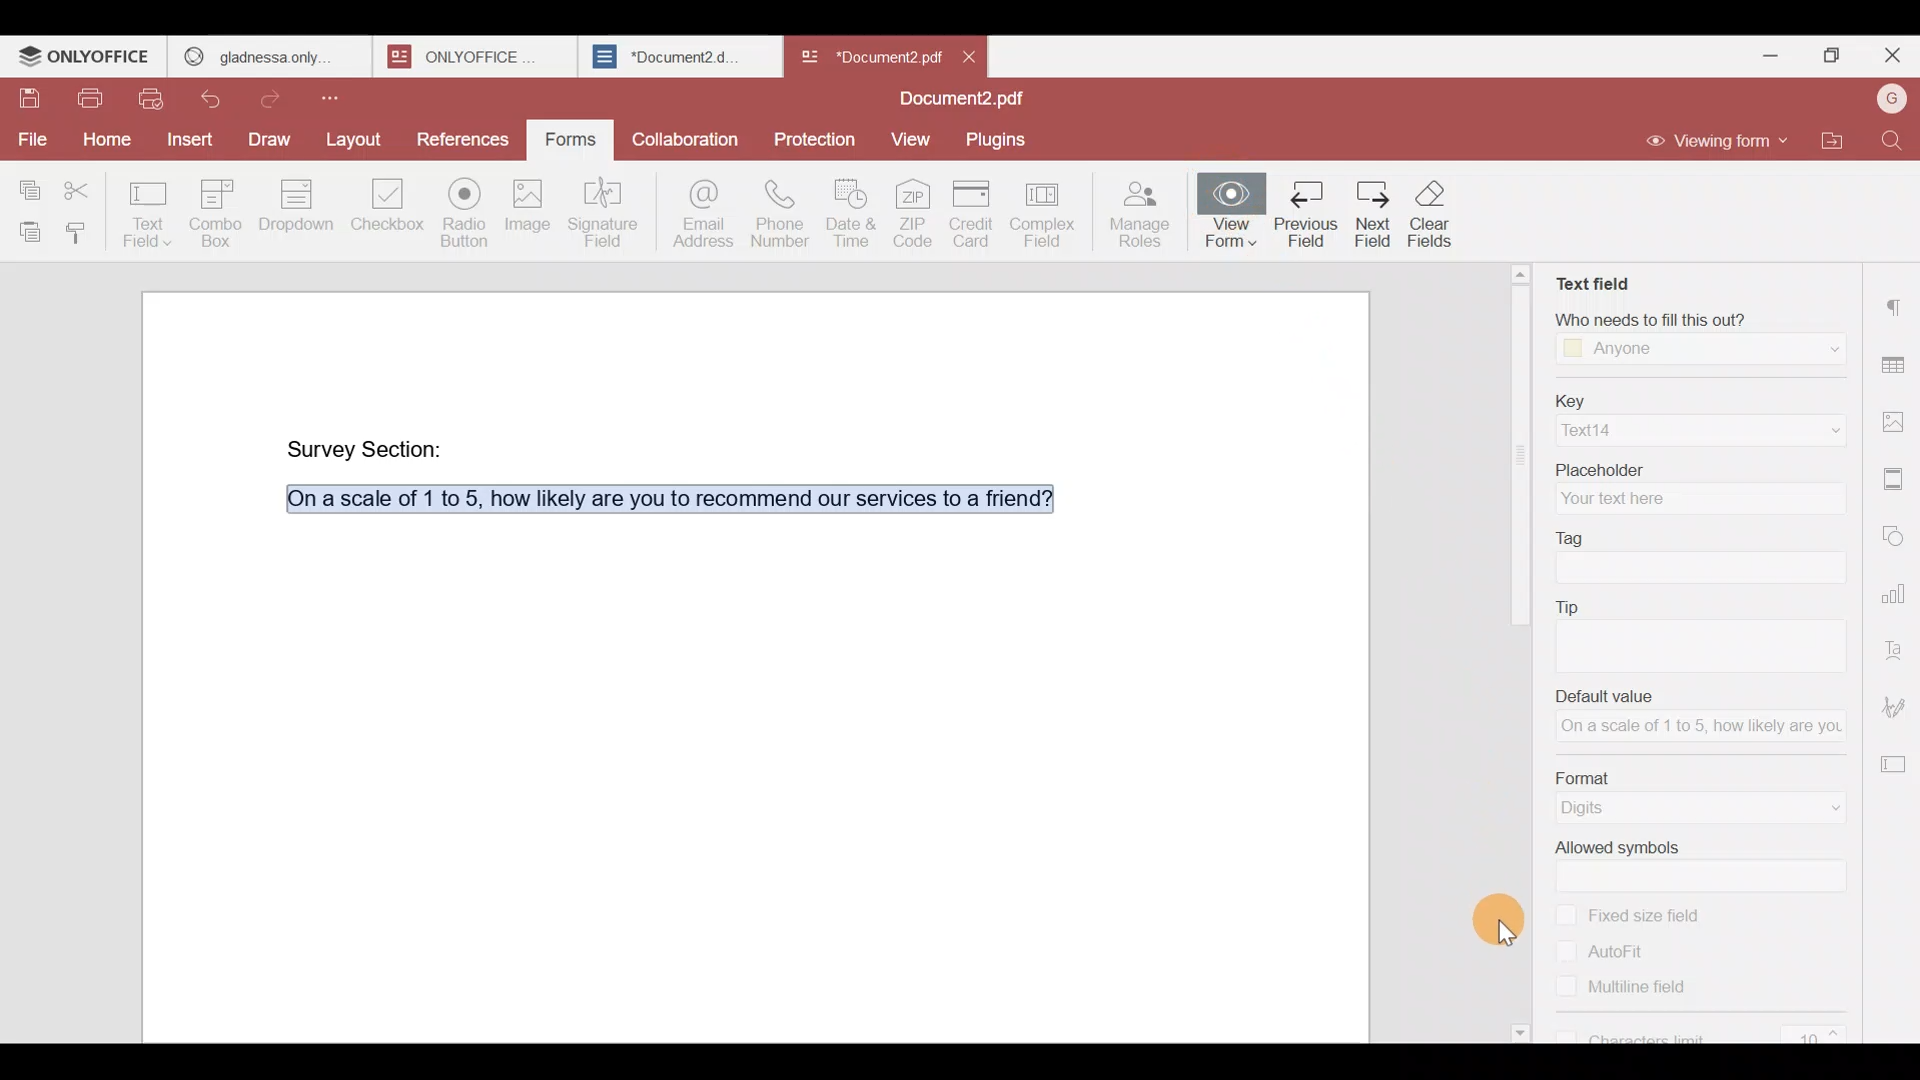  I want to click on Text field, so click(1592, 279).